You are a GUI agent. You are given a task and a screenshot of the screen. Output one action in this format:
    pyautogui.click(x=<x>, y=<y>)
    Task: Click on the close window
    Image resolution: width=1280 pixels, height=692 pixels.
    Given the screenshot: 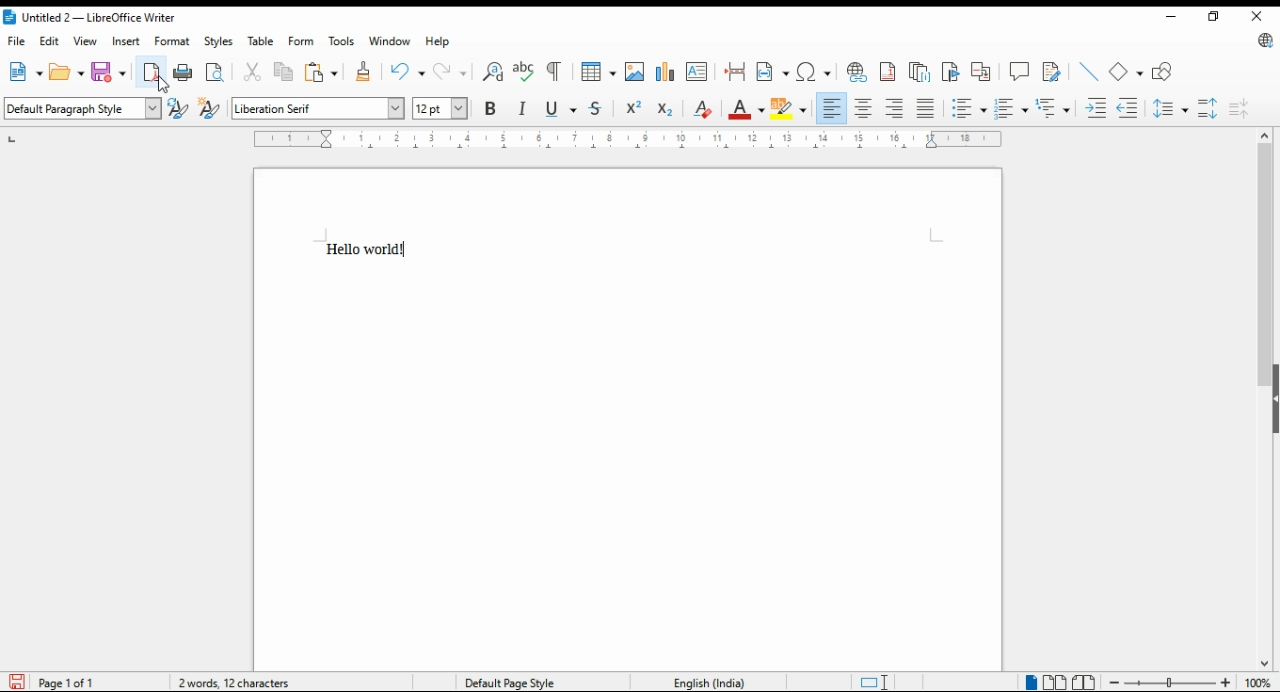 What is the action you would take?
    pyautogui.click(x=1259, y=18)
    